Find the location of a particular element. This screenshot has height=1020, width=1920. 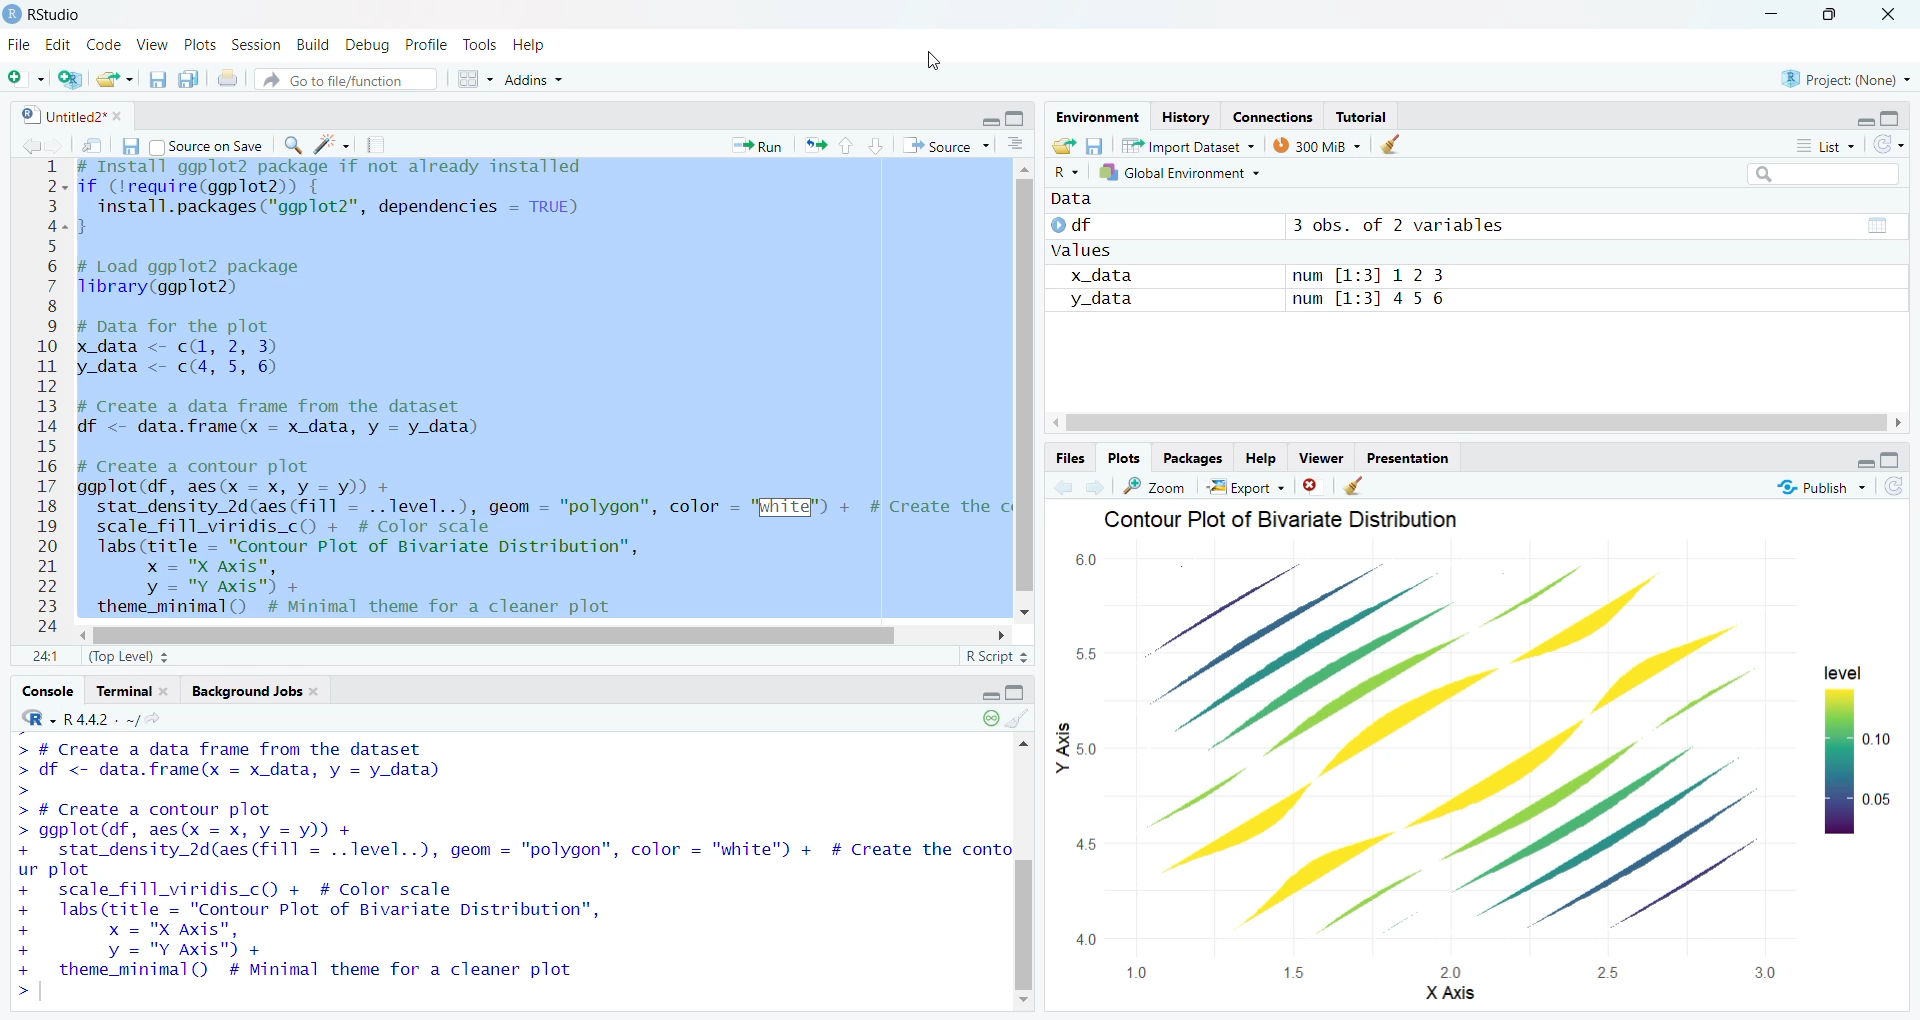

go back to the previous source location is located at coordinates (27, 147).